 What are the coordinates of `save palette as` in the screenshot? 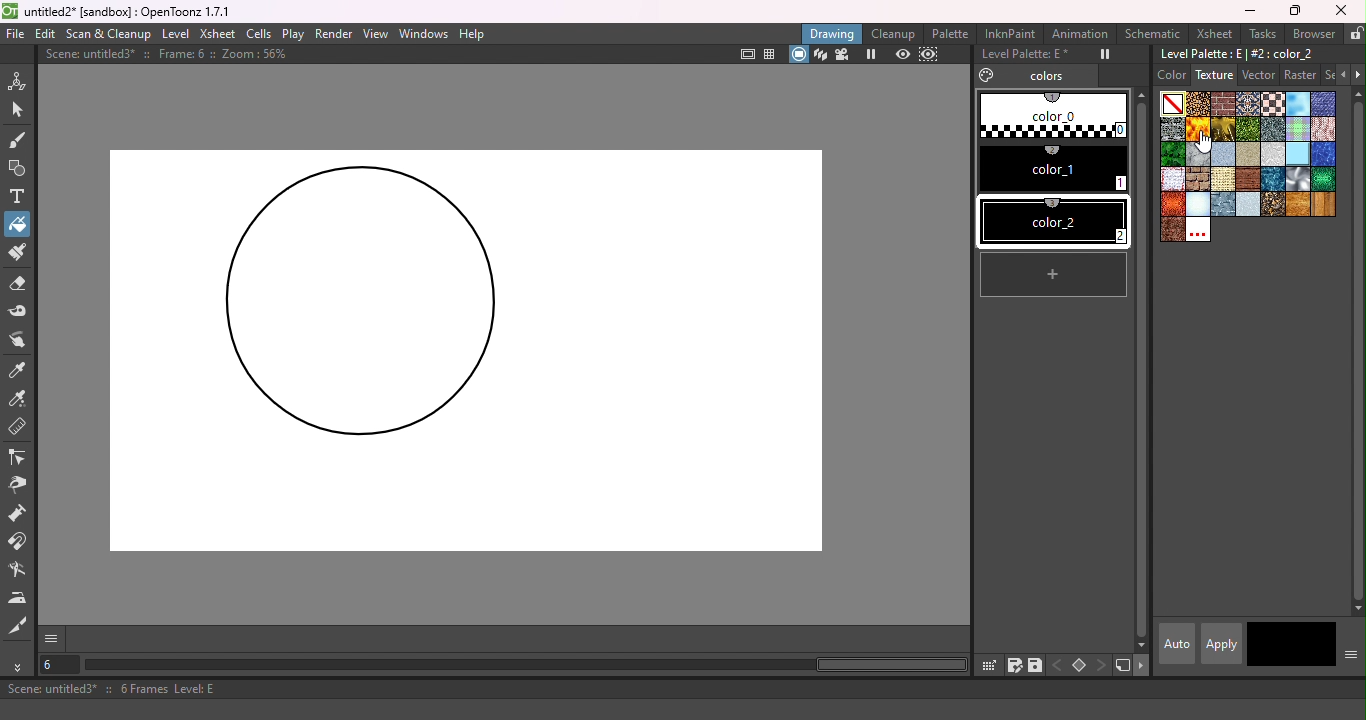 It's located at (1013, 665).